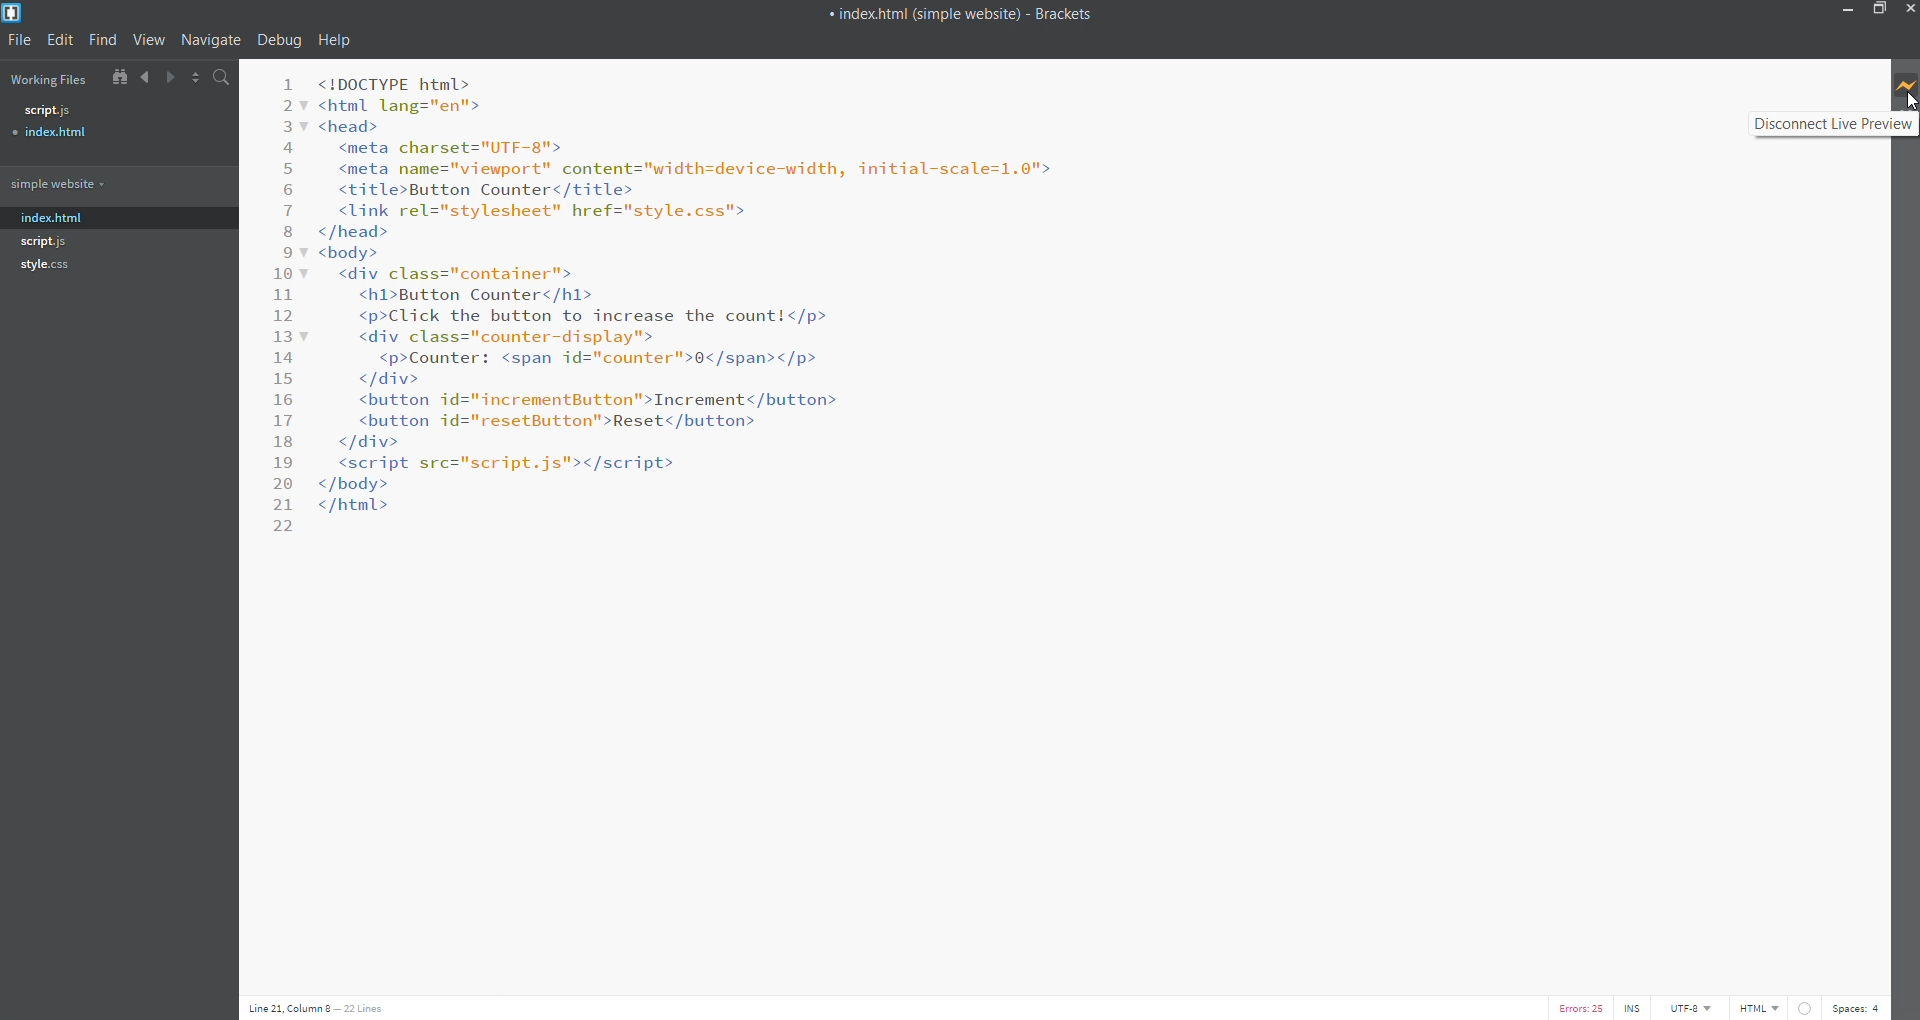 This screenshot has height=1020, width=1920. What do you see at coordinates (962, 15) in the screenshot?
I see `« index.html (simple website) - Brackets` at bounding box center [962, 15].